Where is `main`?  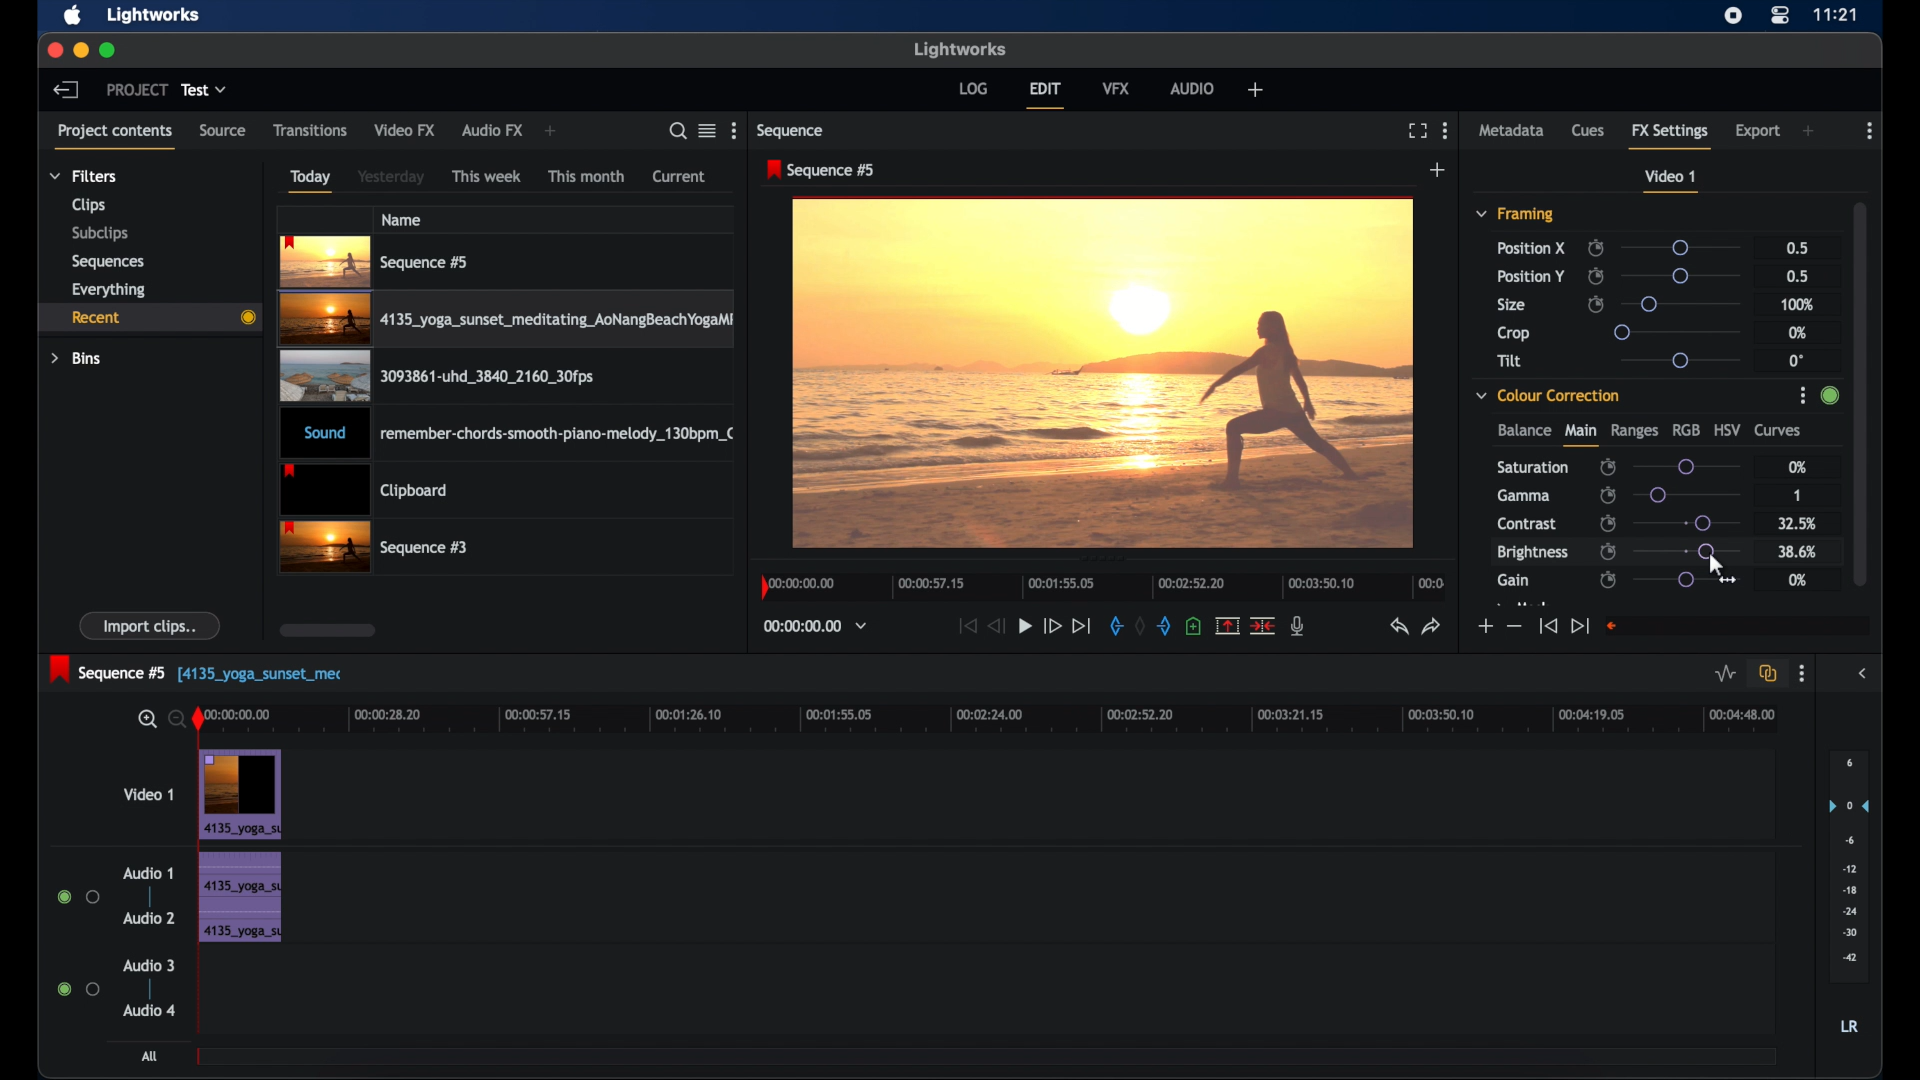 main is located at coordinates (1580, 435).